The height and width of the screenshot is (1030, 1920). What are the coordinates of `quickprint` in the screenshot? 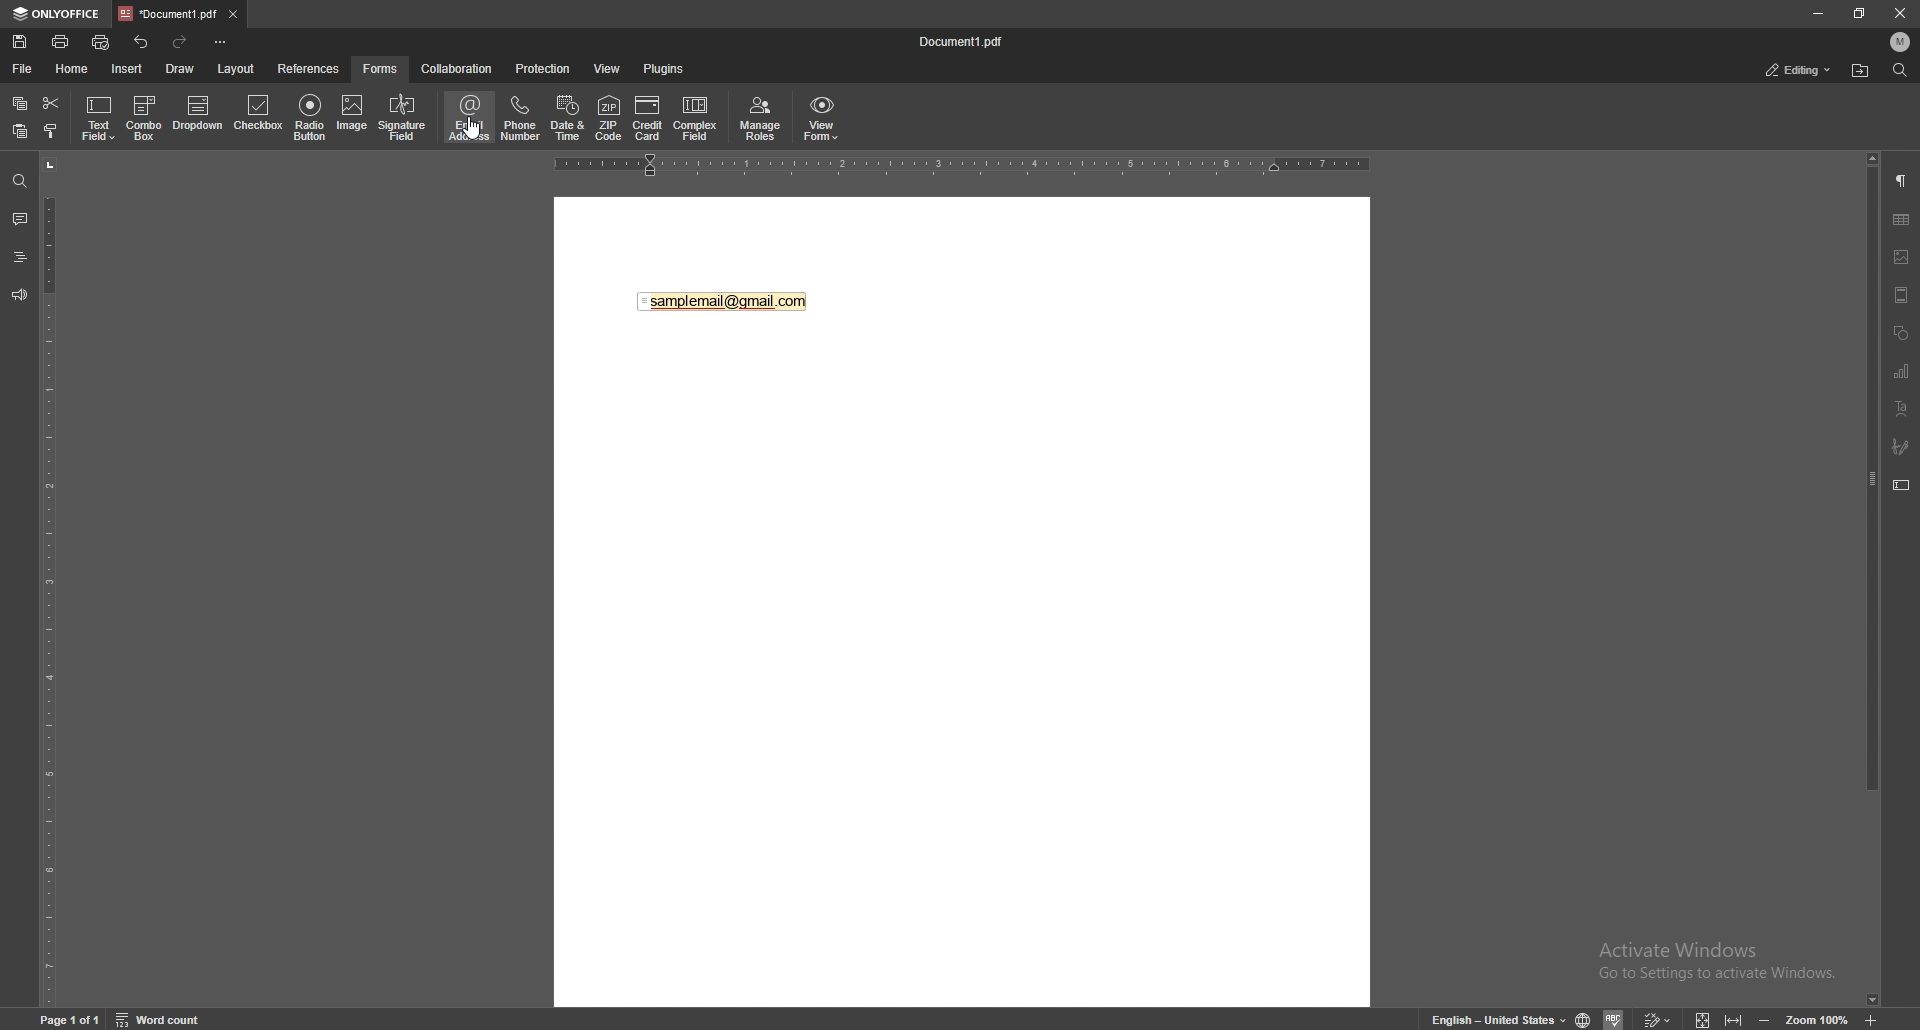 It's located at (101, 42).